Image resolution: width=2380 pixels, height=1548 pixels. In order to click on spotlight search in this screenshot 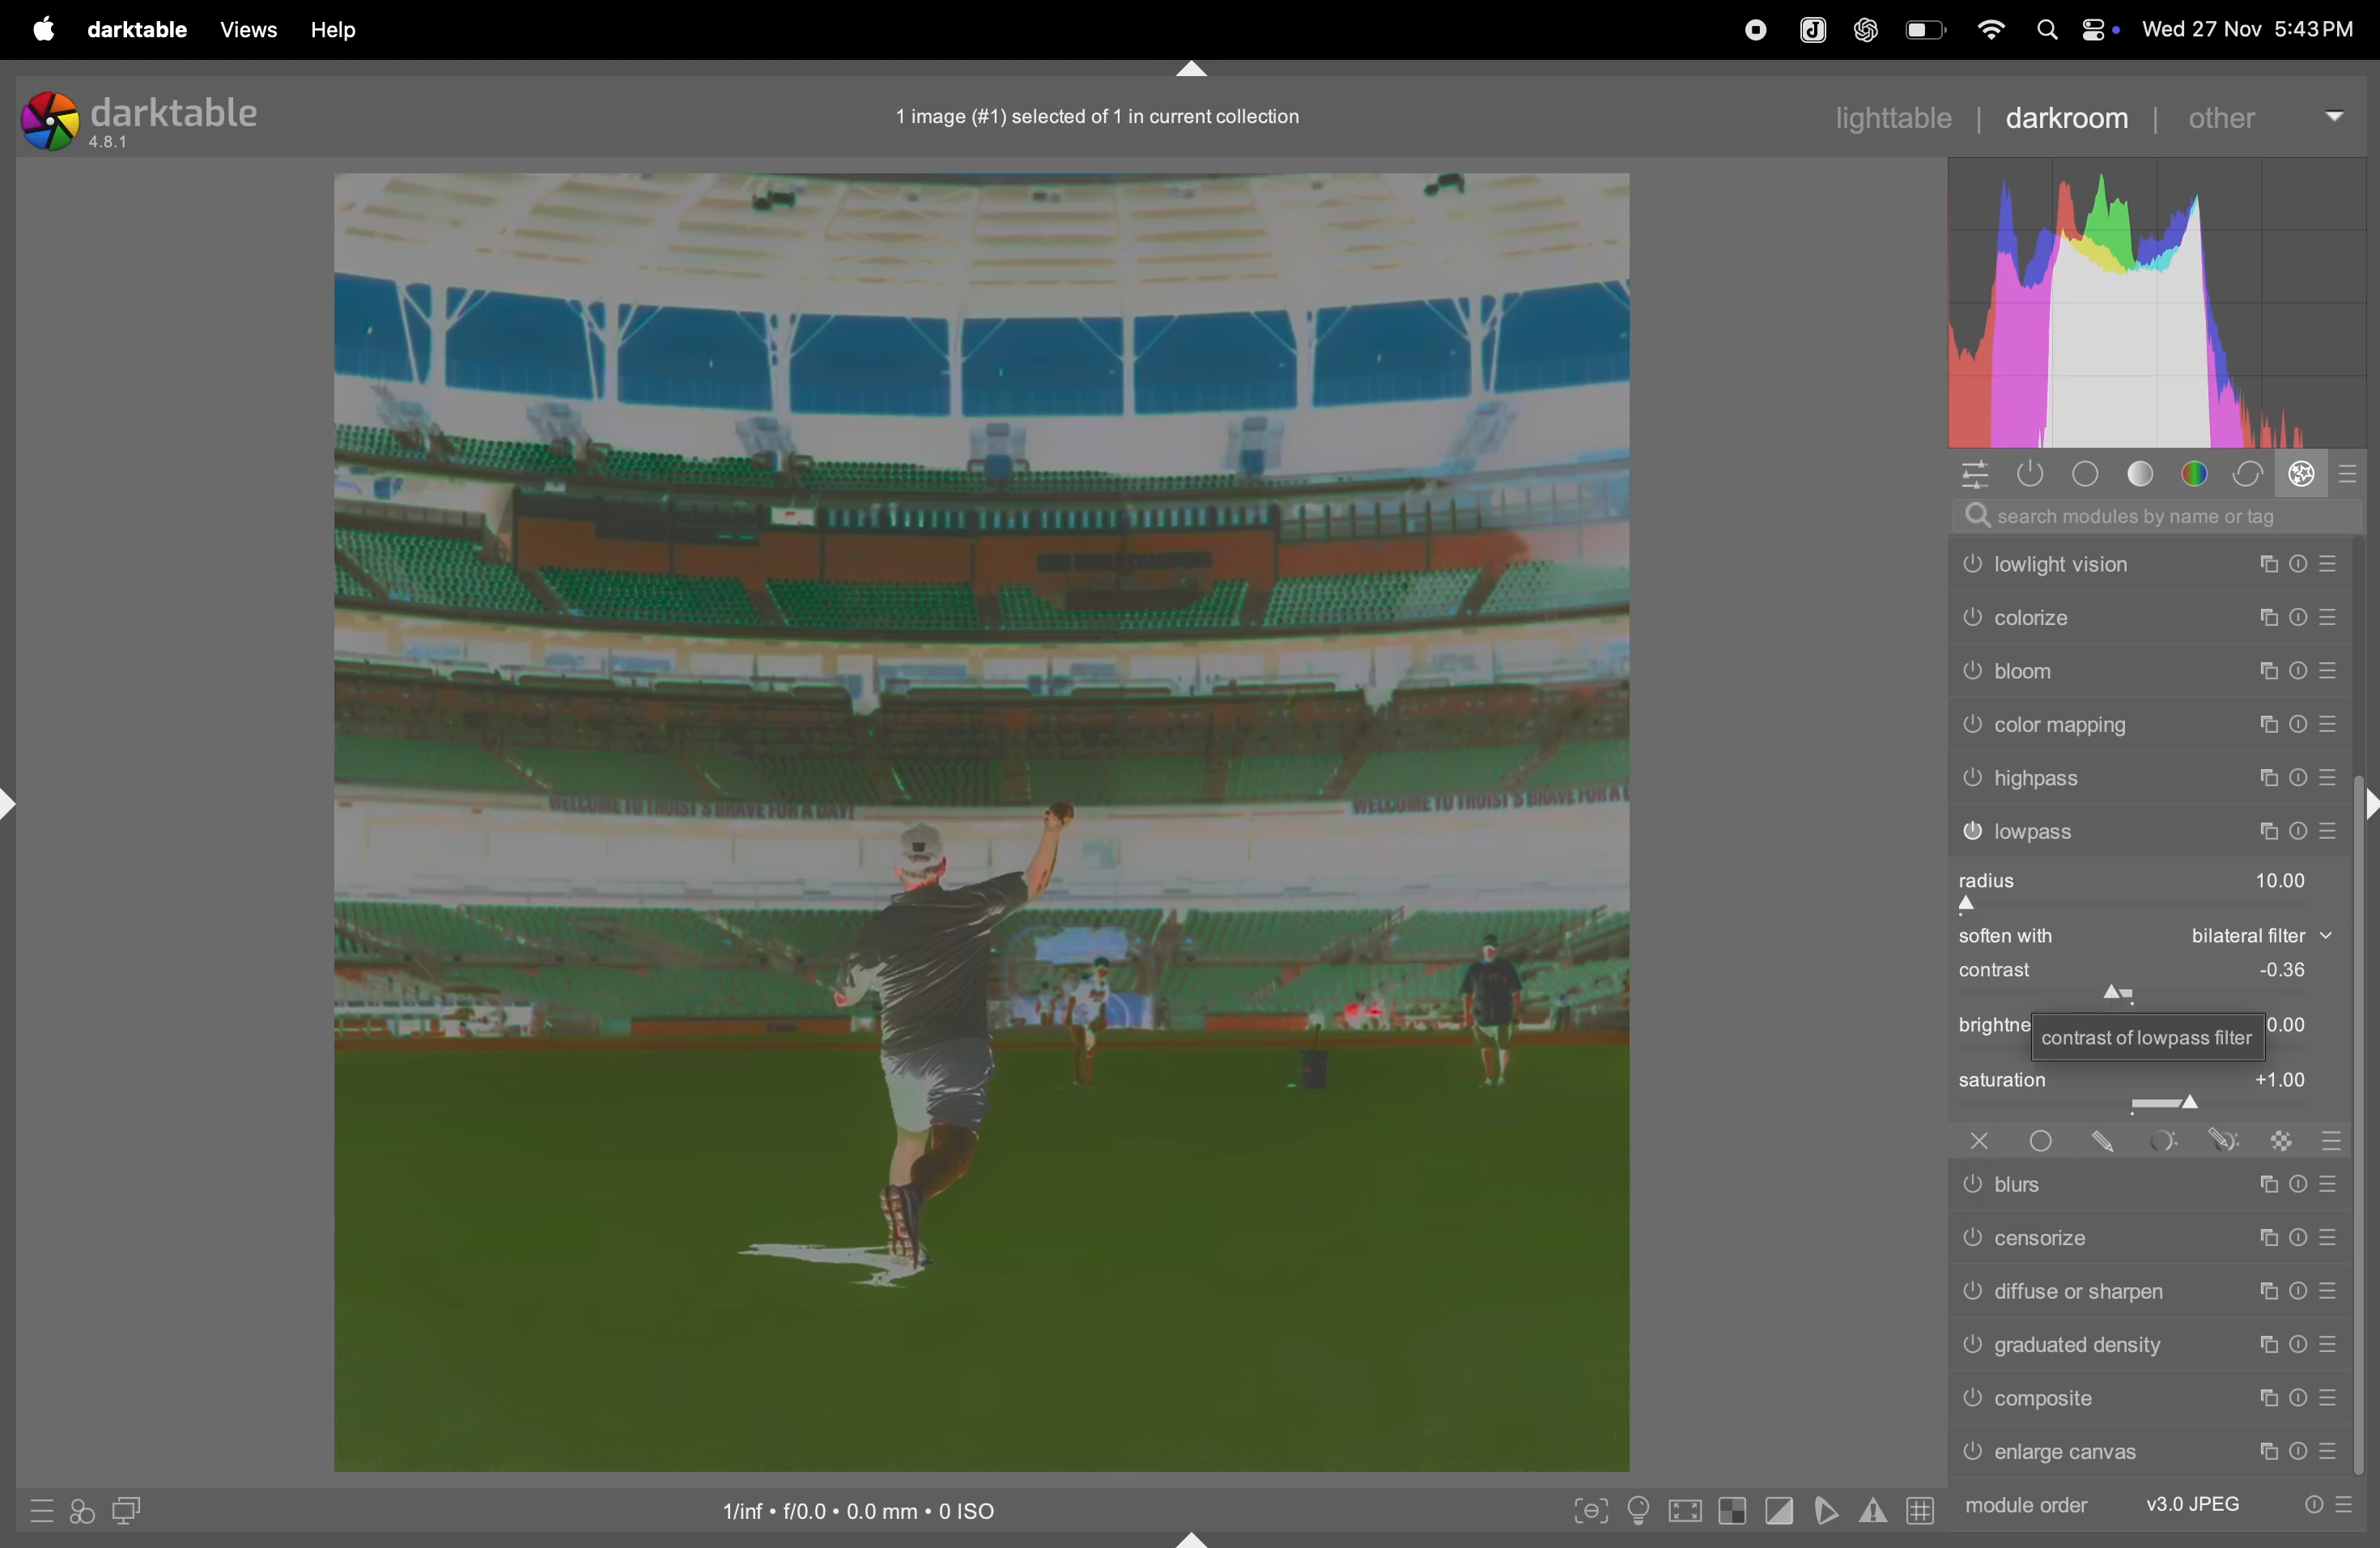, I will do `click(2040, 29)`.